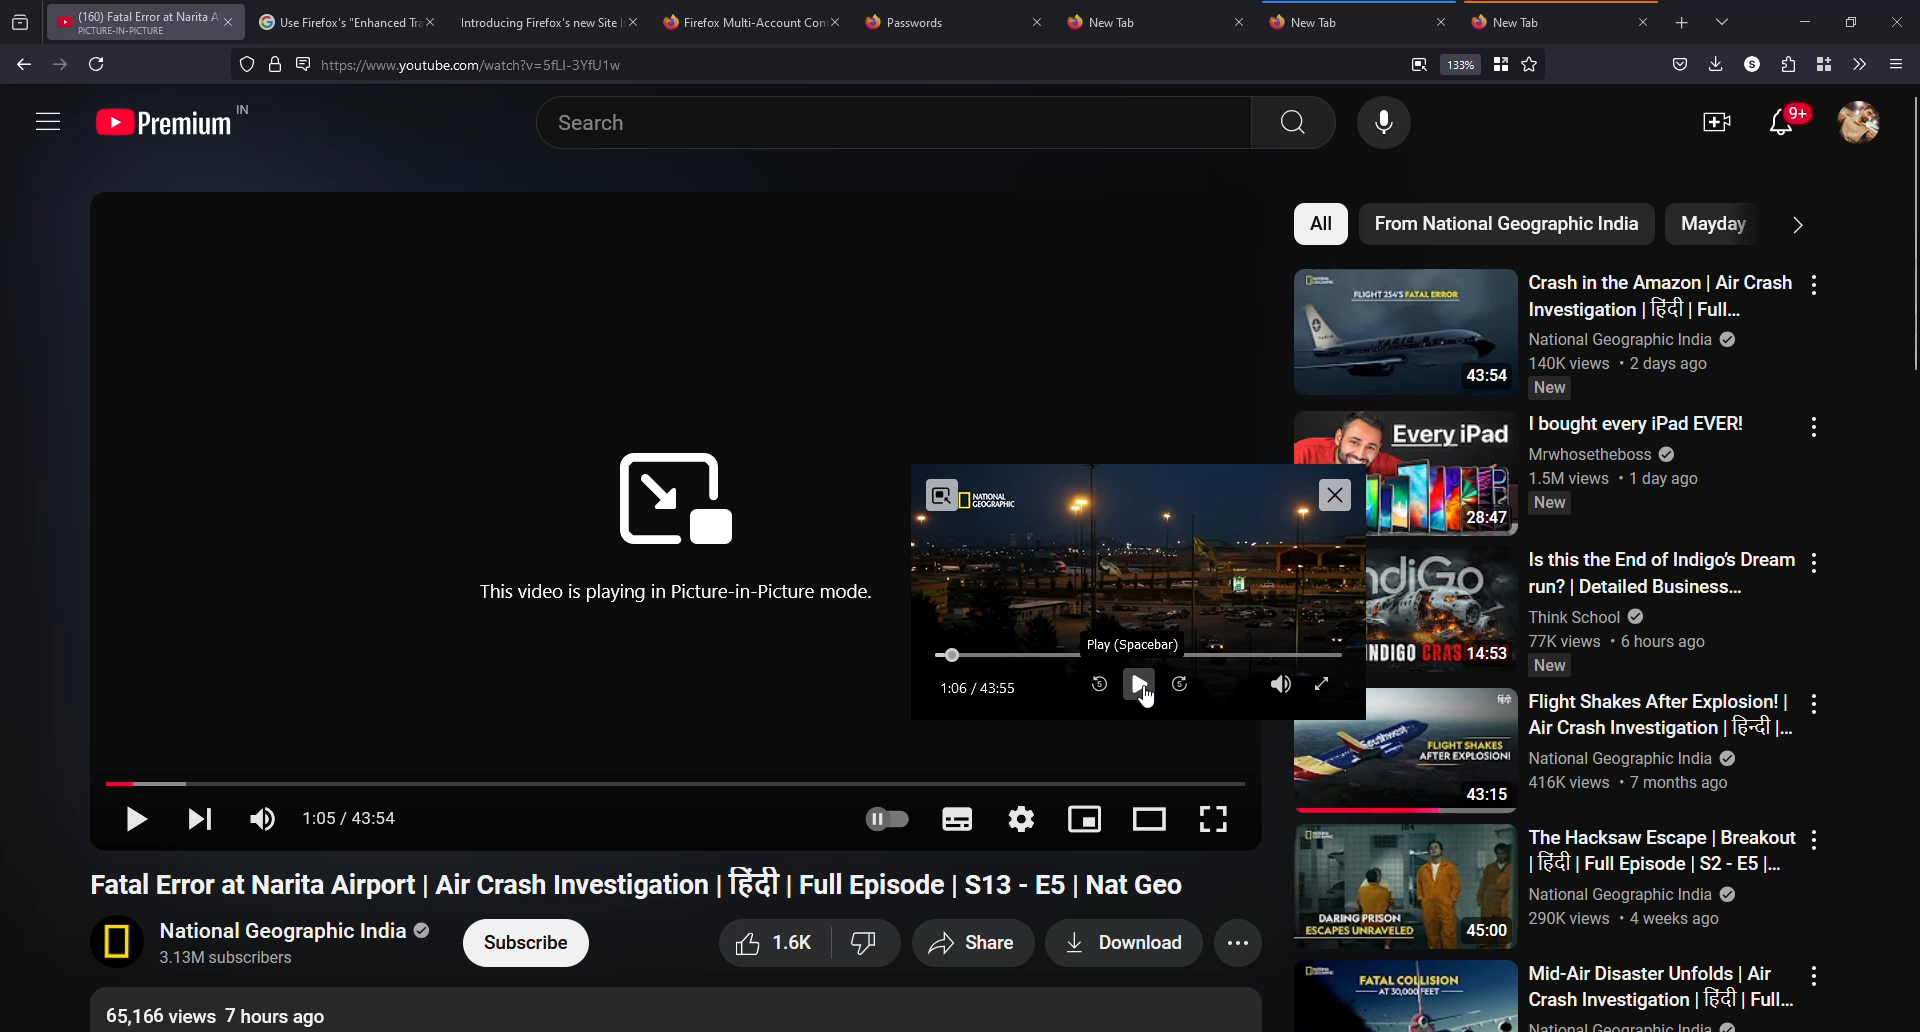 The height and width of the screenshot is (1032, 1920). Describe the element at coordinates (196, 817) in the screenshot. I see `Next video` at that location.